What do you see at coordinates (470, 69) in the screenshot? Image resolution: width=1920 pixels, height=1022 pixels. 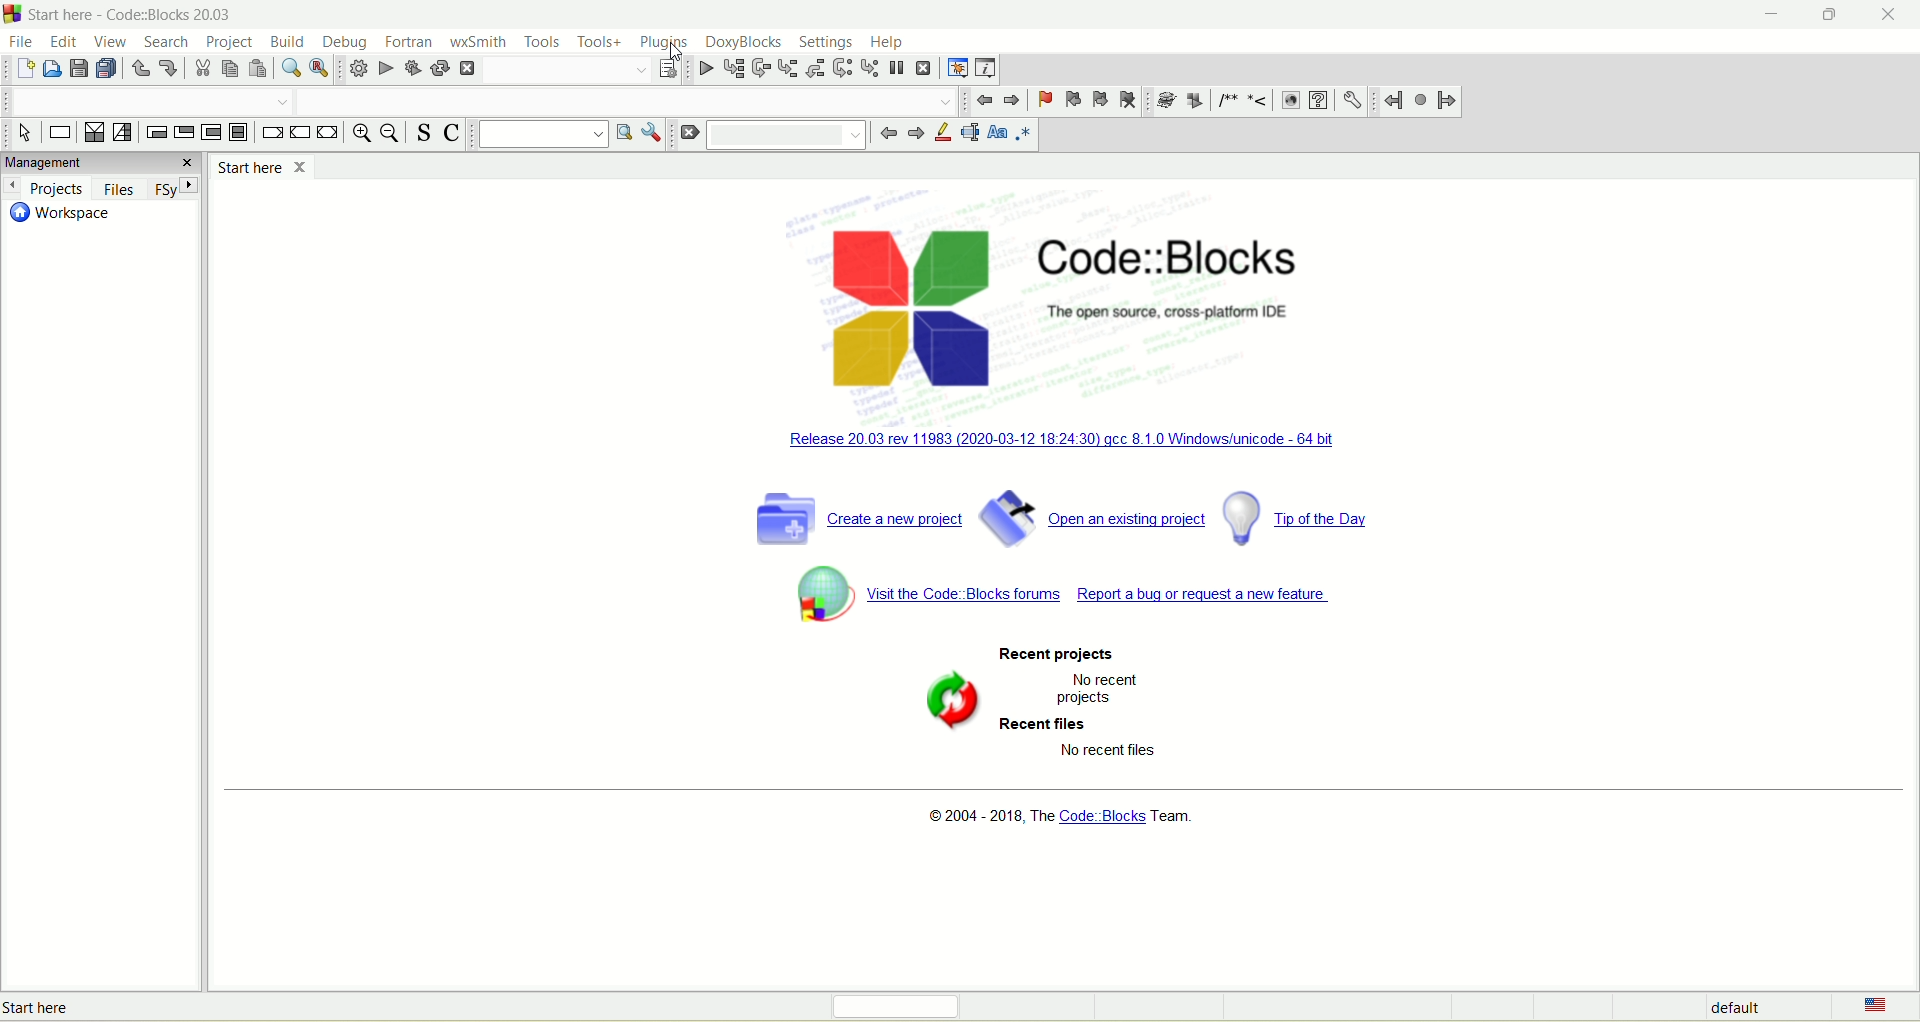 I see `abort` at bounding box center [470, 69].